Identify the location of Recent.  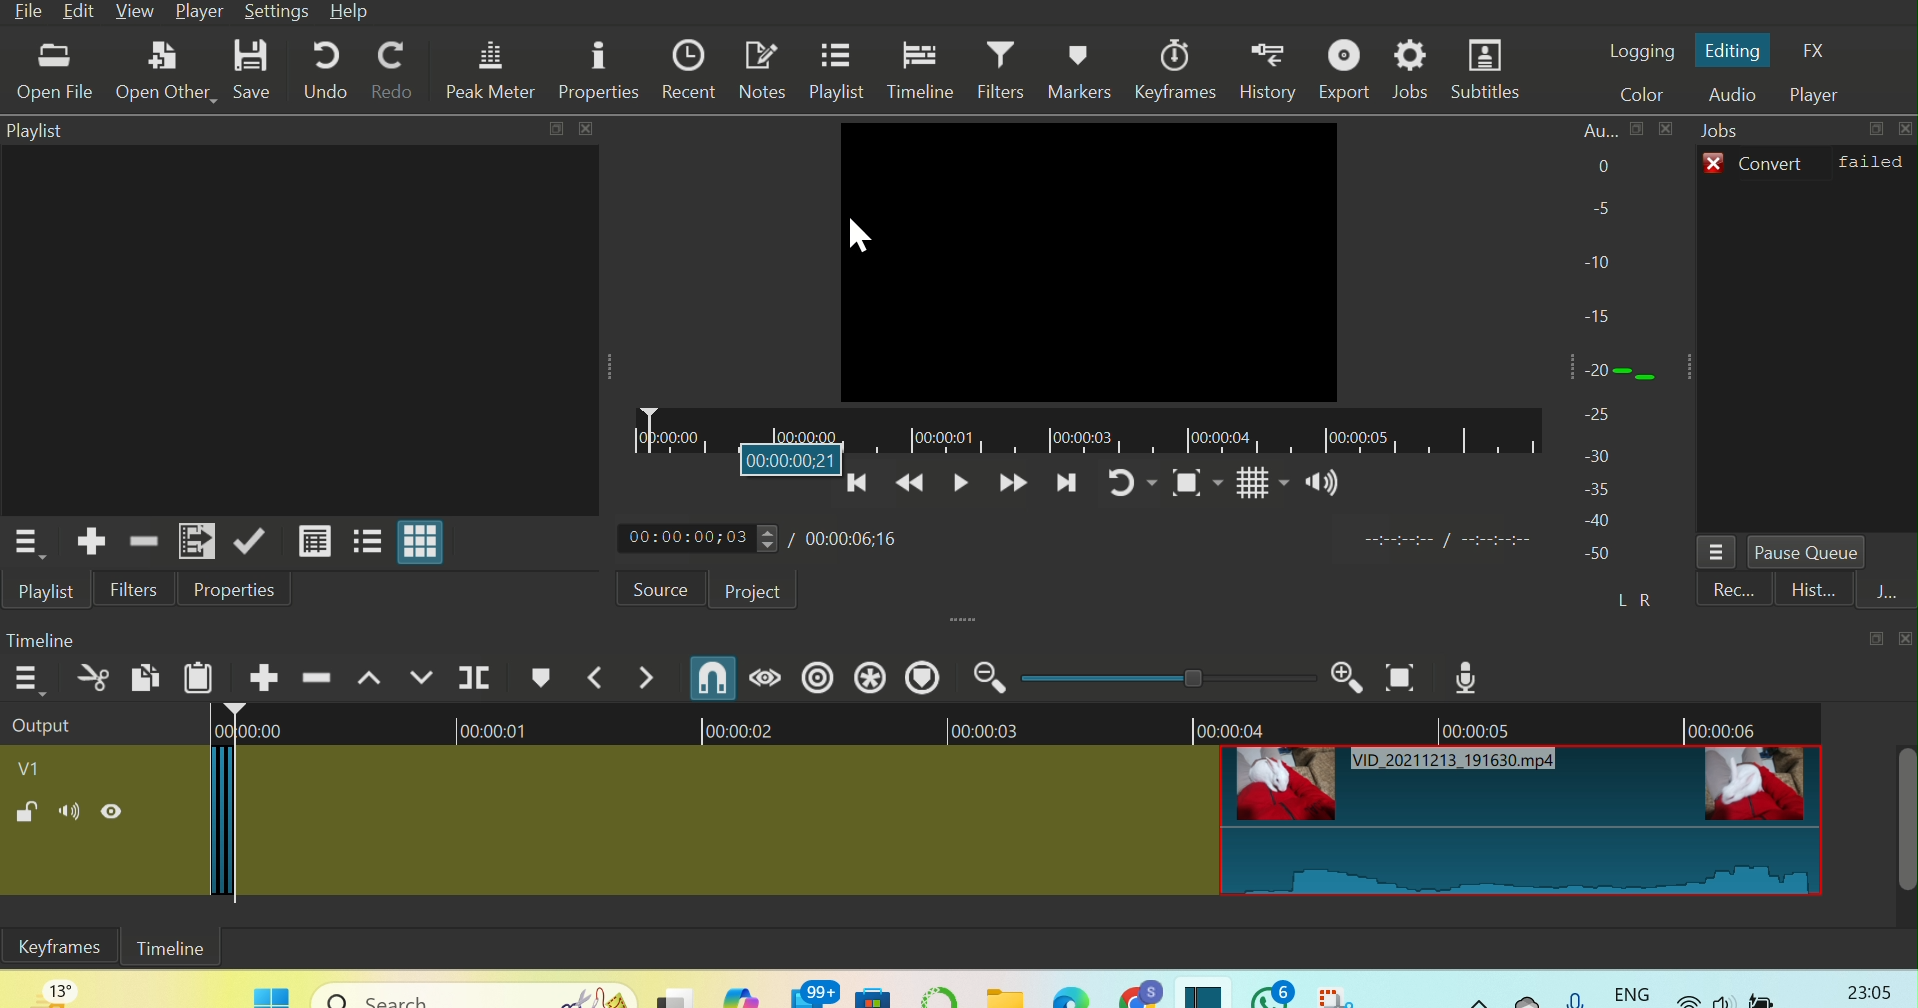
(1805, 589).